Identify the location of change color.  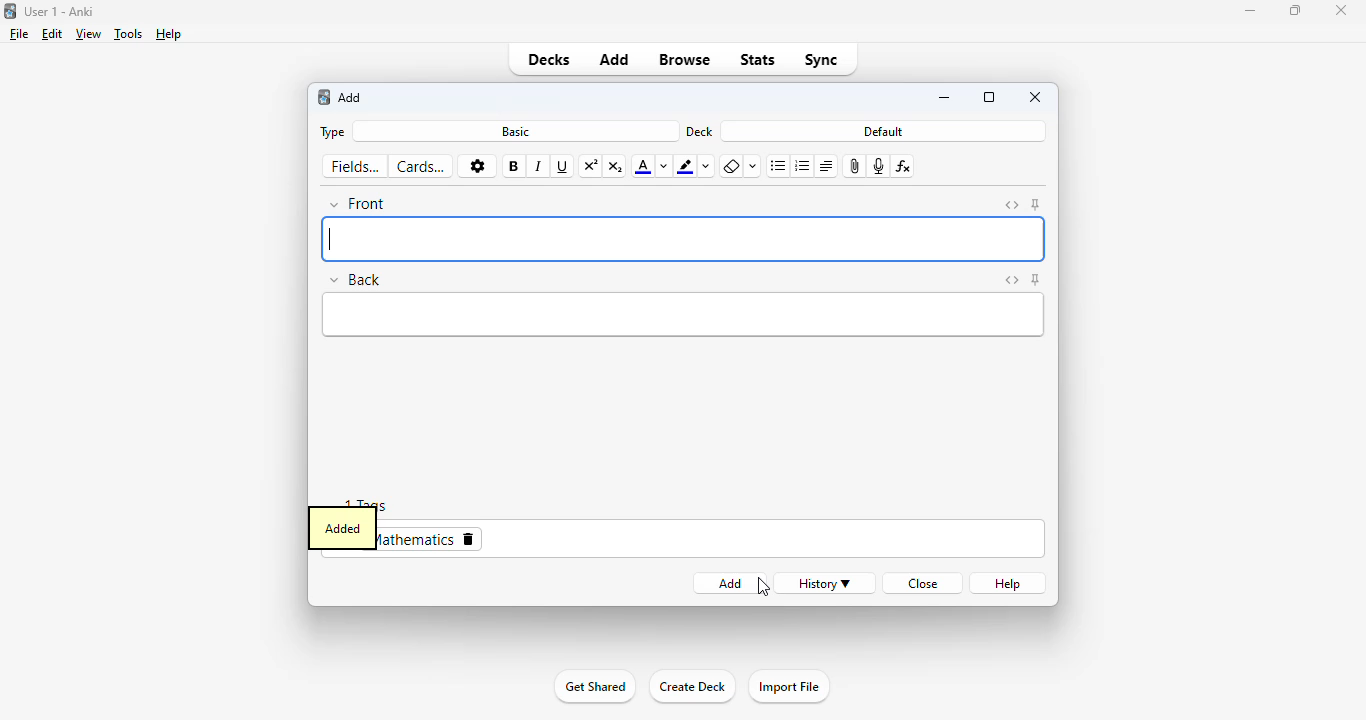
(664, 166).